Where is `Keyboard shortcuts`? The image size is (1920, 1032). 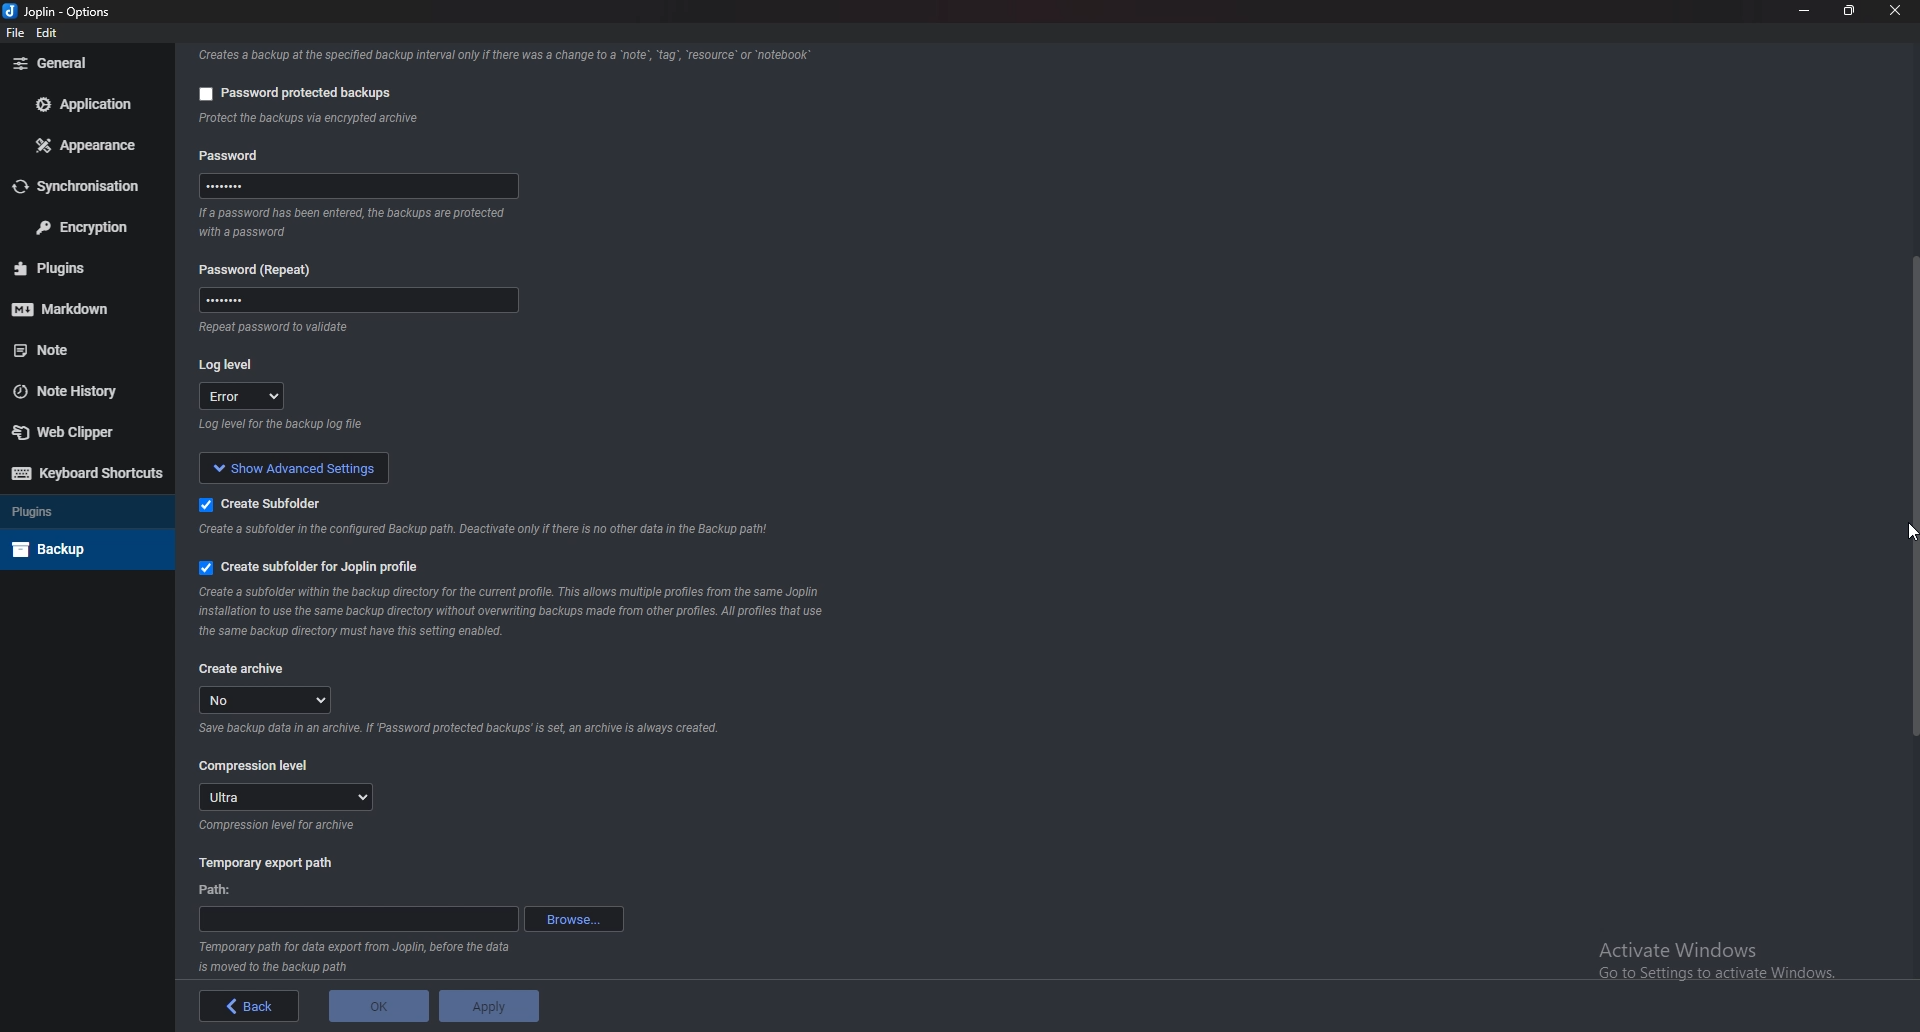
Keyboard shortcuts is located at coordinates (83, 474).